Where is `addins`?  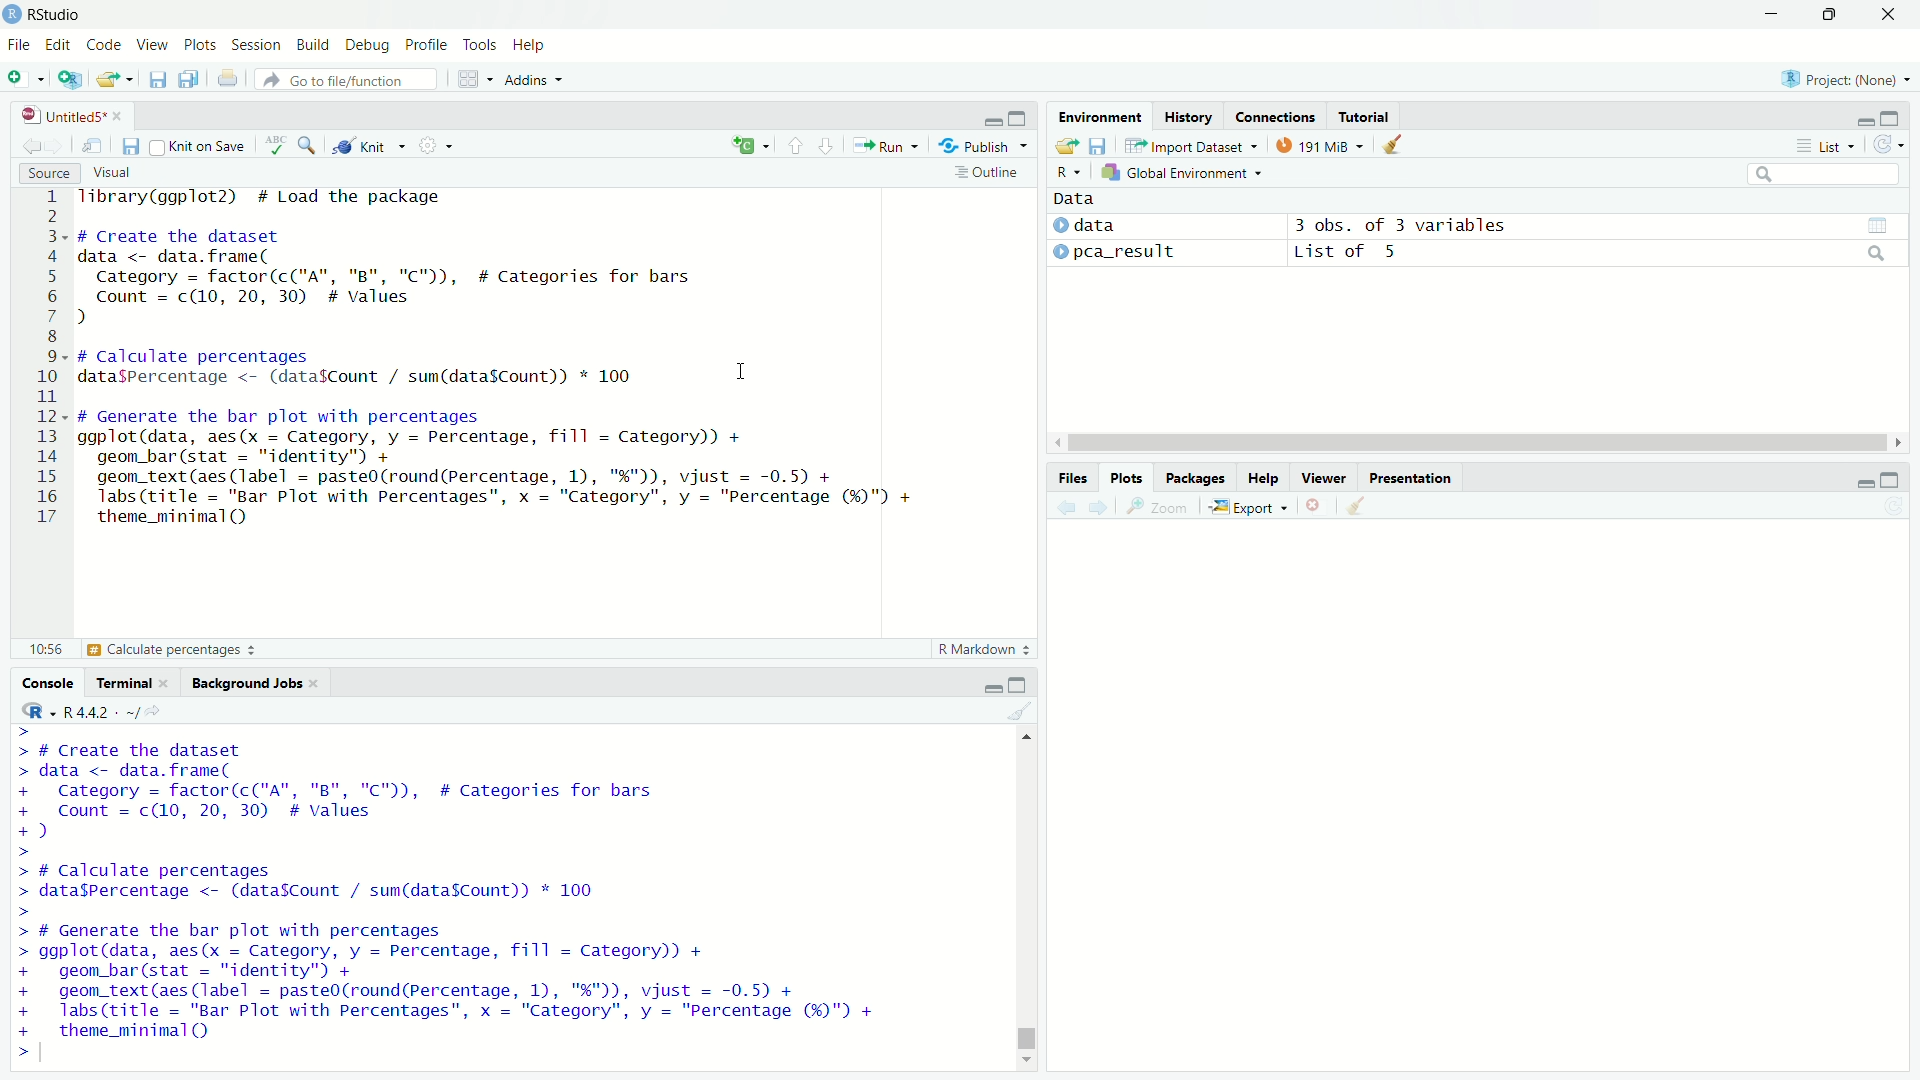
addins is located at coordinates (532, 79).